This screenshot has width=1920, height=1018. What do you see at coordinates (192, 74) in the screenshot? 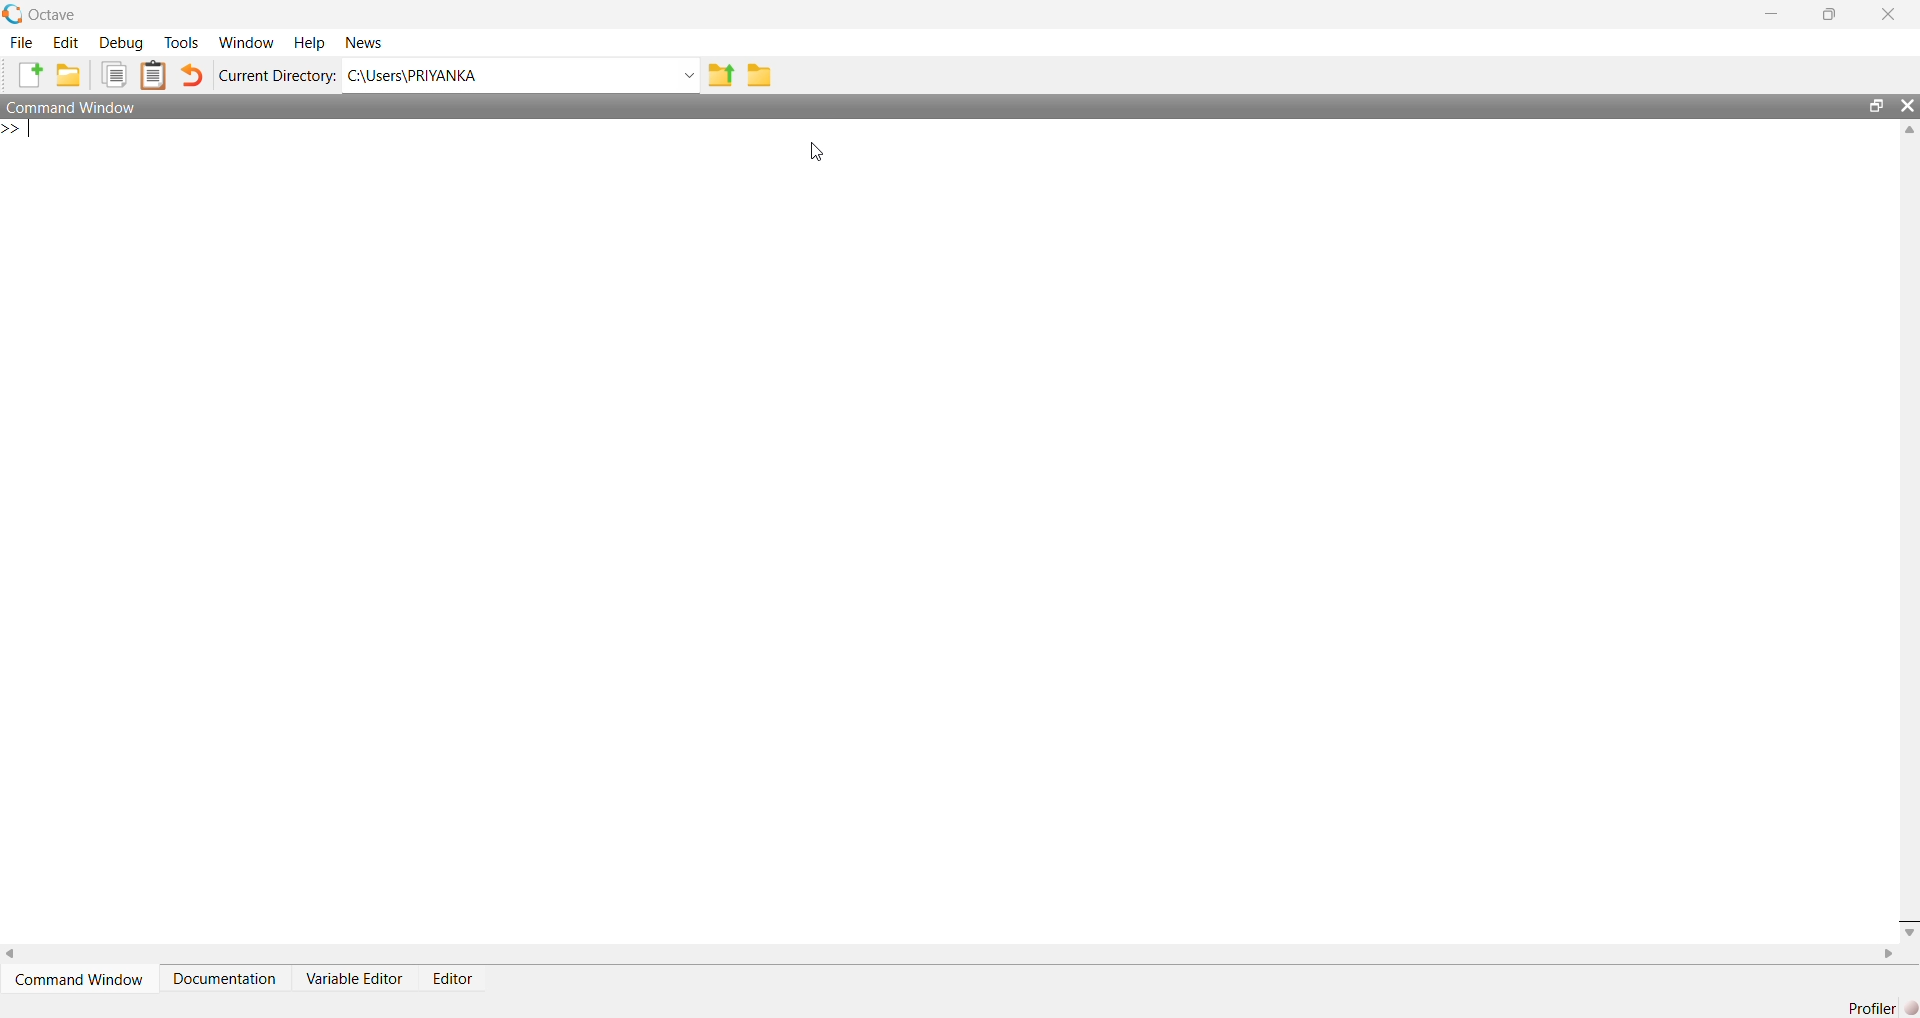
I see `Undo` at bounding box center [192, 74].